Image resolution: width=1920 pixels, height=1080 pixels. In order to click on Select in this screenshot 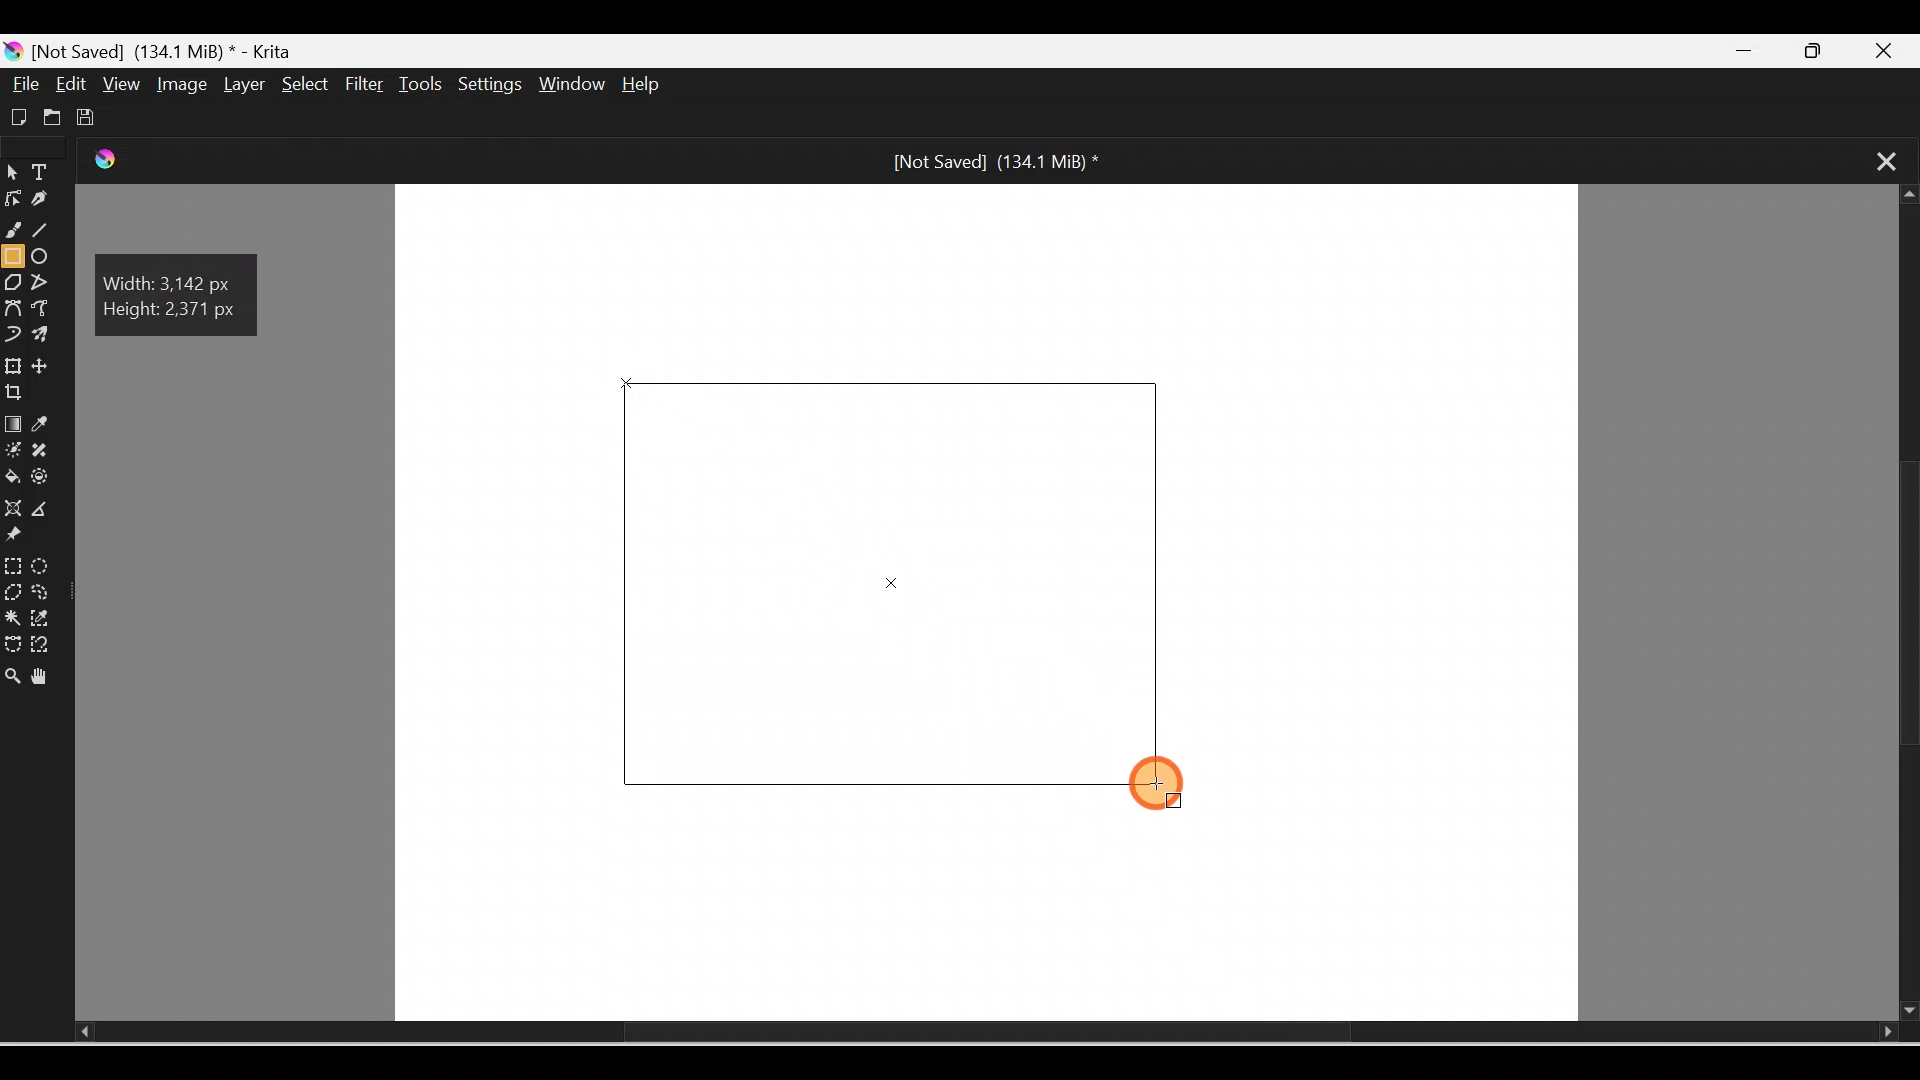, I will do `click(300, 83)`.